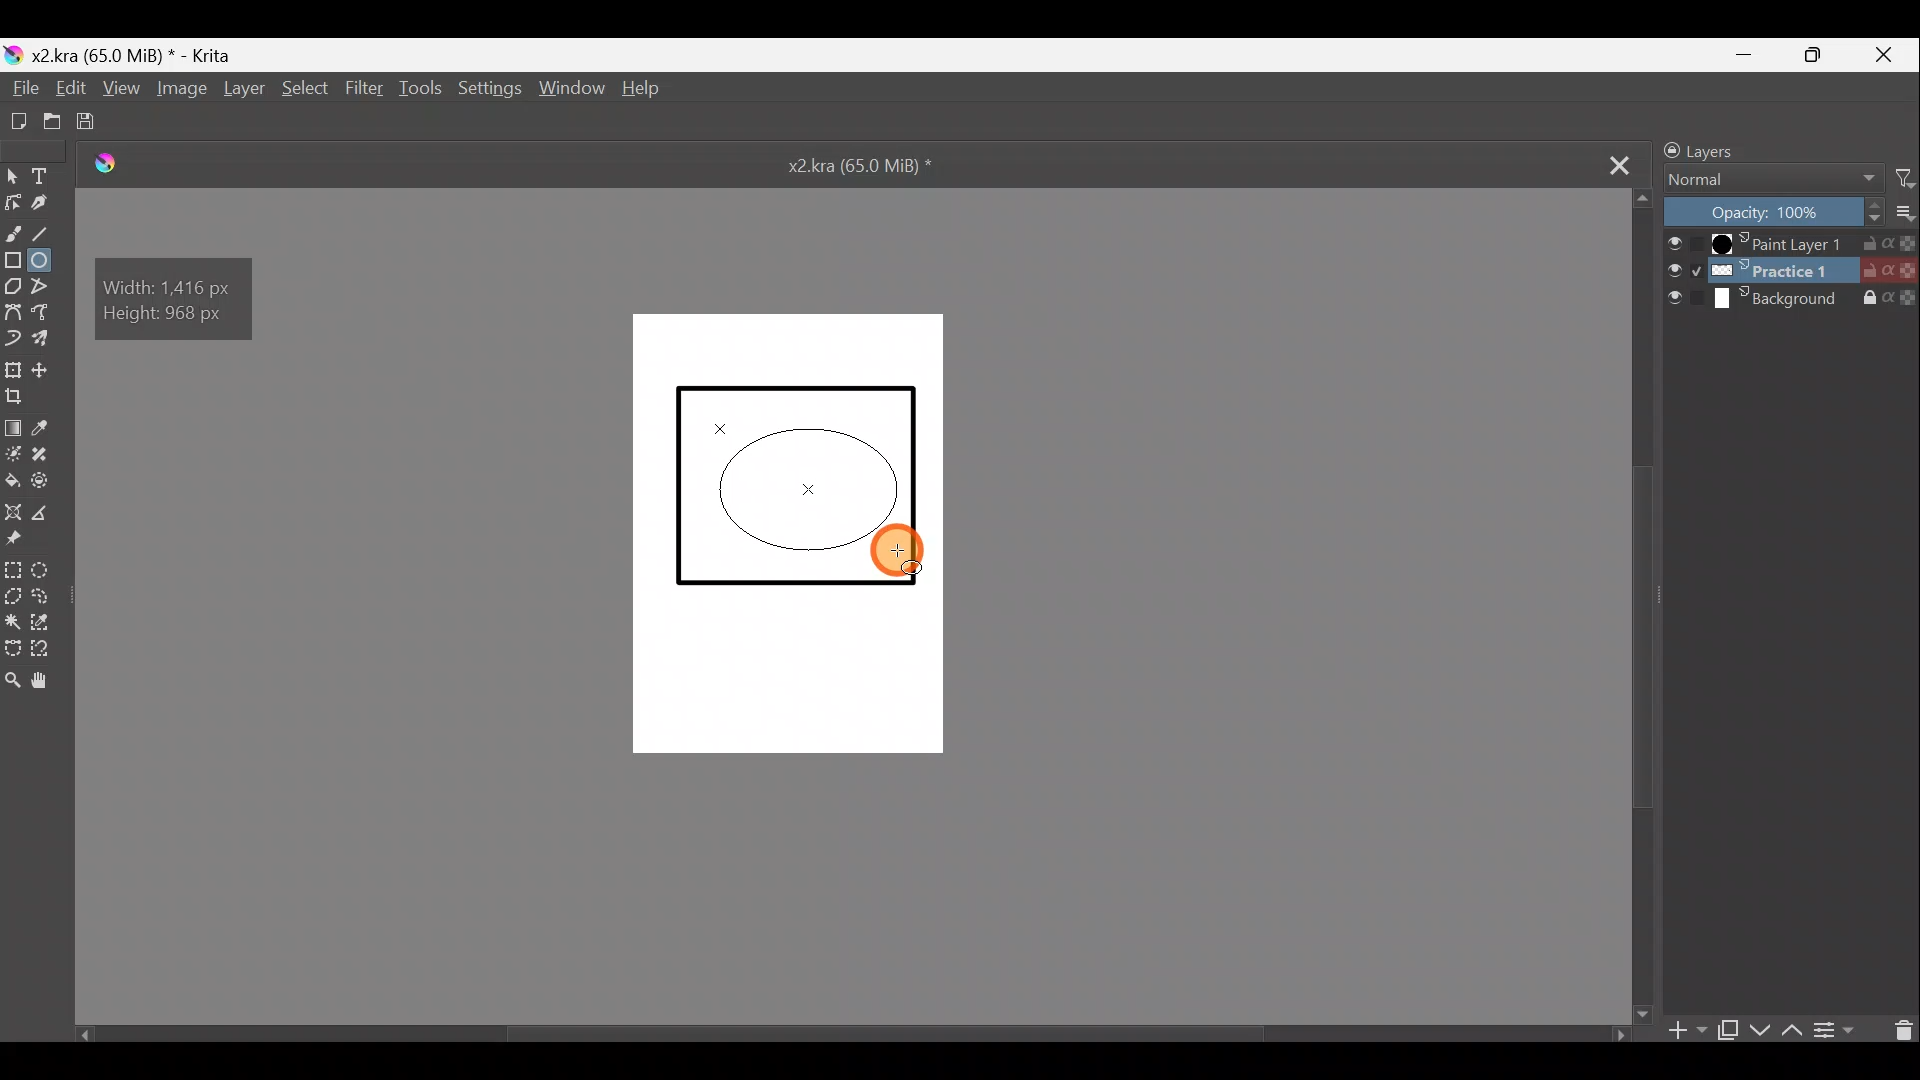 The image size is (1920, 1080). I want to click on Delete layer, so click(1898, 1031).